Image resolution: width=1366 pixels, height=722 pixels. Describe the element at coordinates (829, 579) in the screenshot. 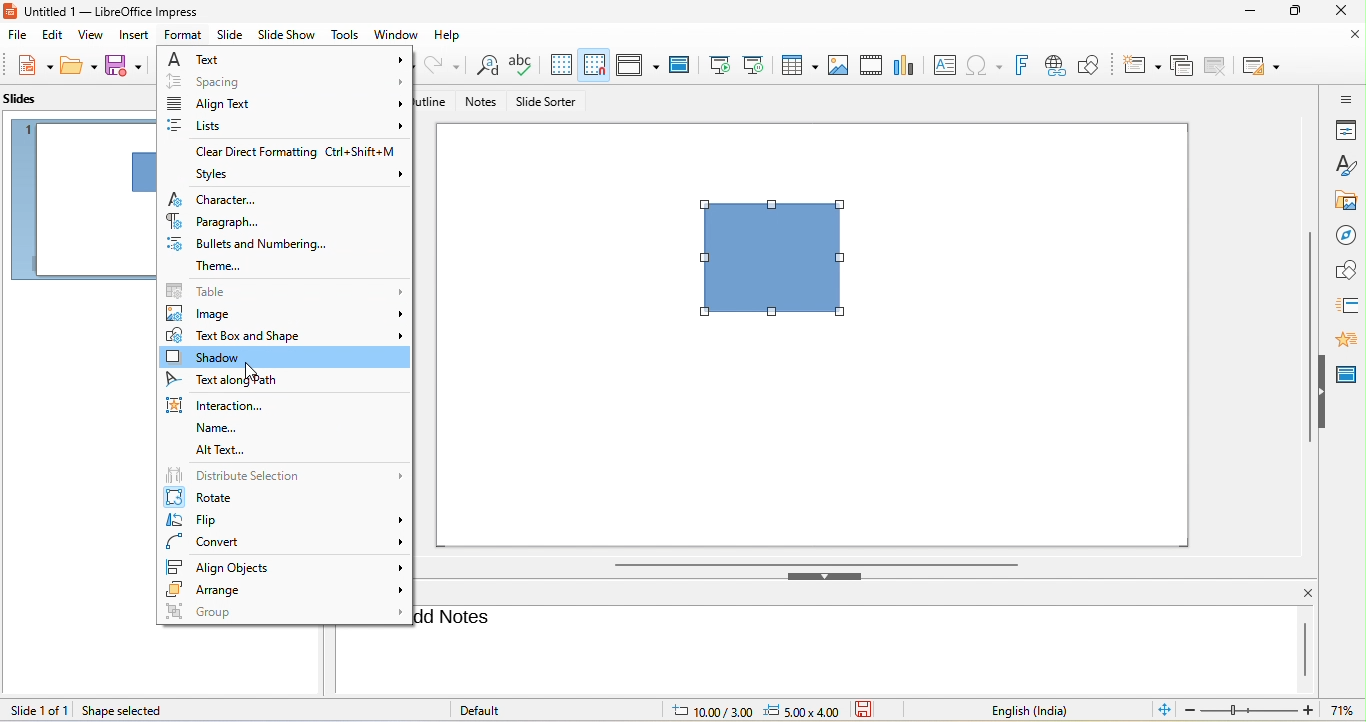

I see `hide` at that location.